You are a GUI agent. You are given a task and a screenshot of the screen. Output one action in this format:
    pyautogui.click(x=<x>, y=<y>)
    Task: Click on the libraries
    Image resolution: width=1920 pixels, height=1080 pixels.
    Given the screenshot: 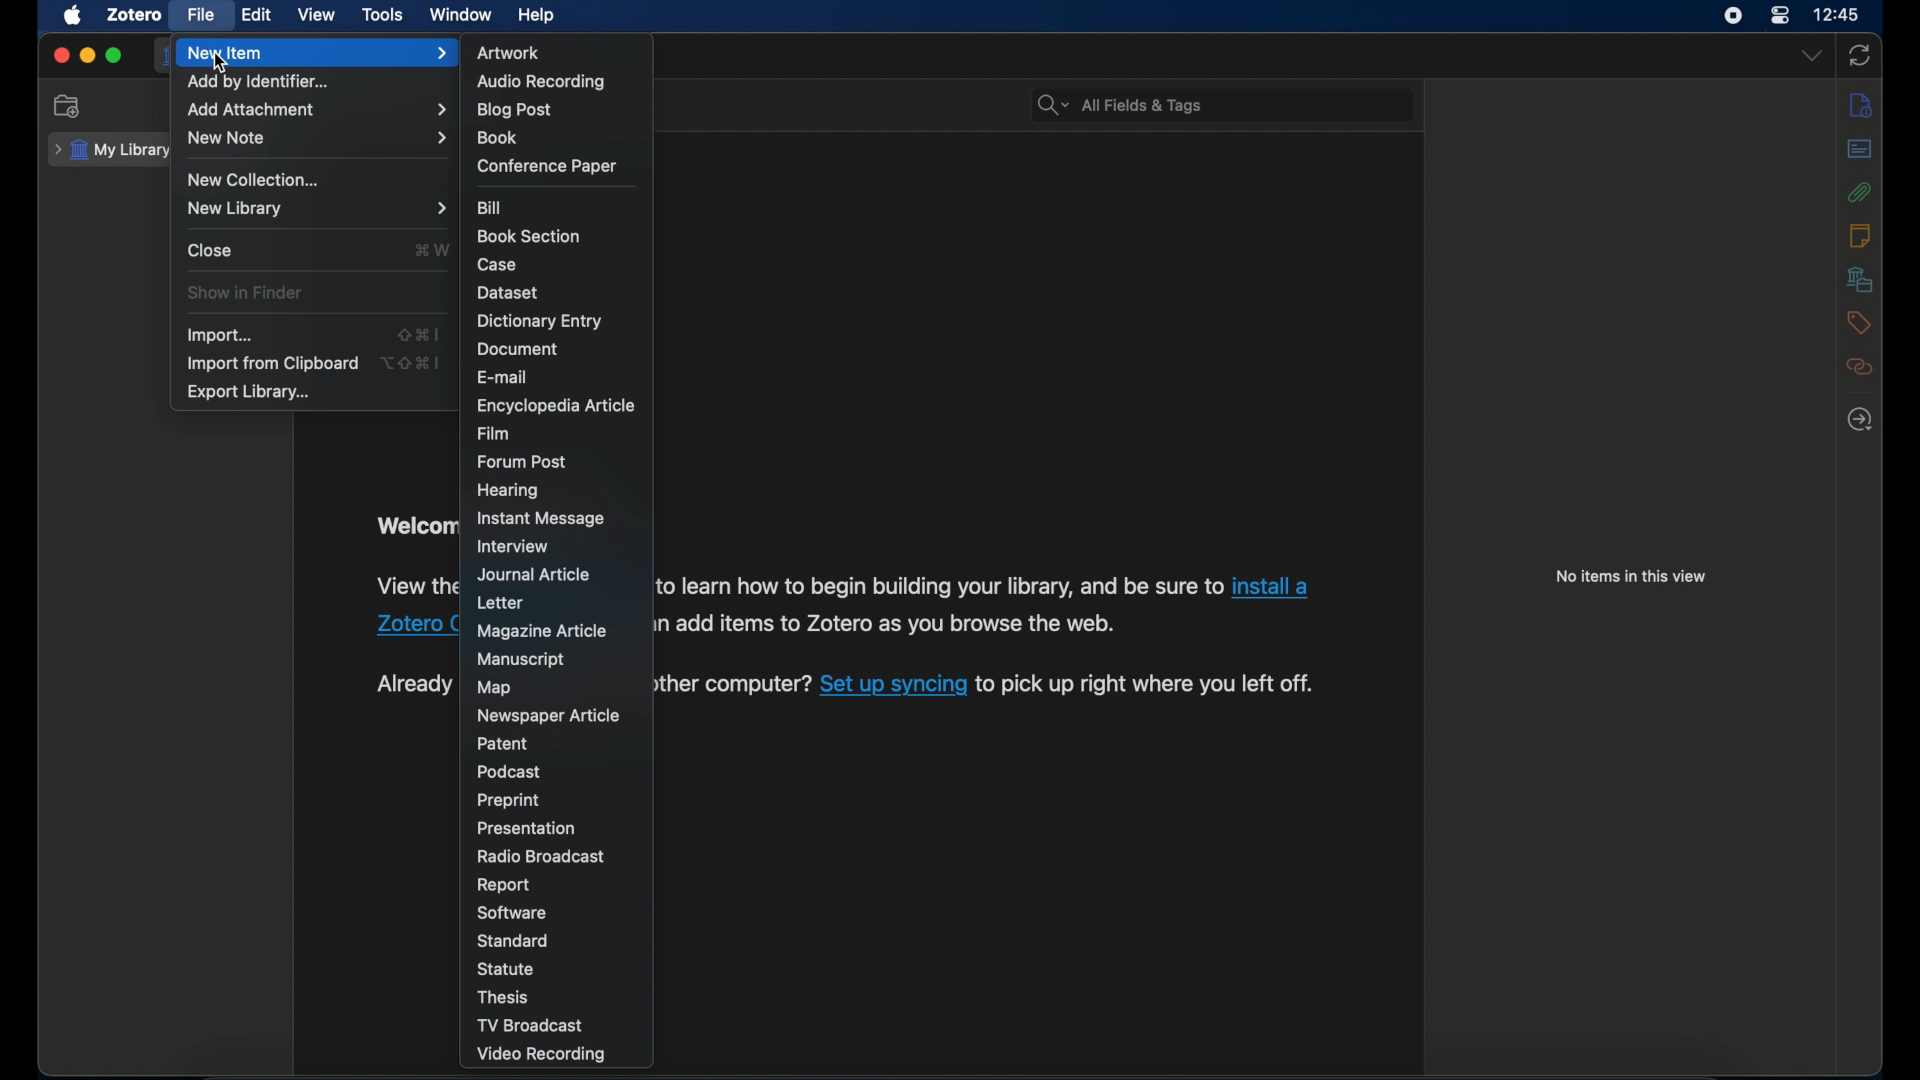 What is the action you would take?
    pyautogui.click(x=1860, y=279)
    